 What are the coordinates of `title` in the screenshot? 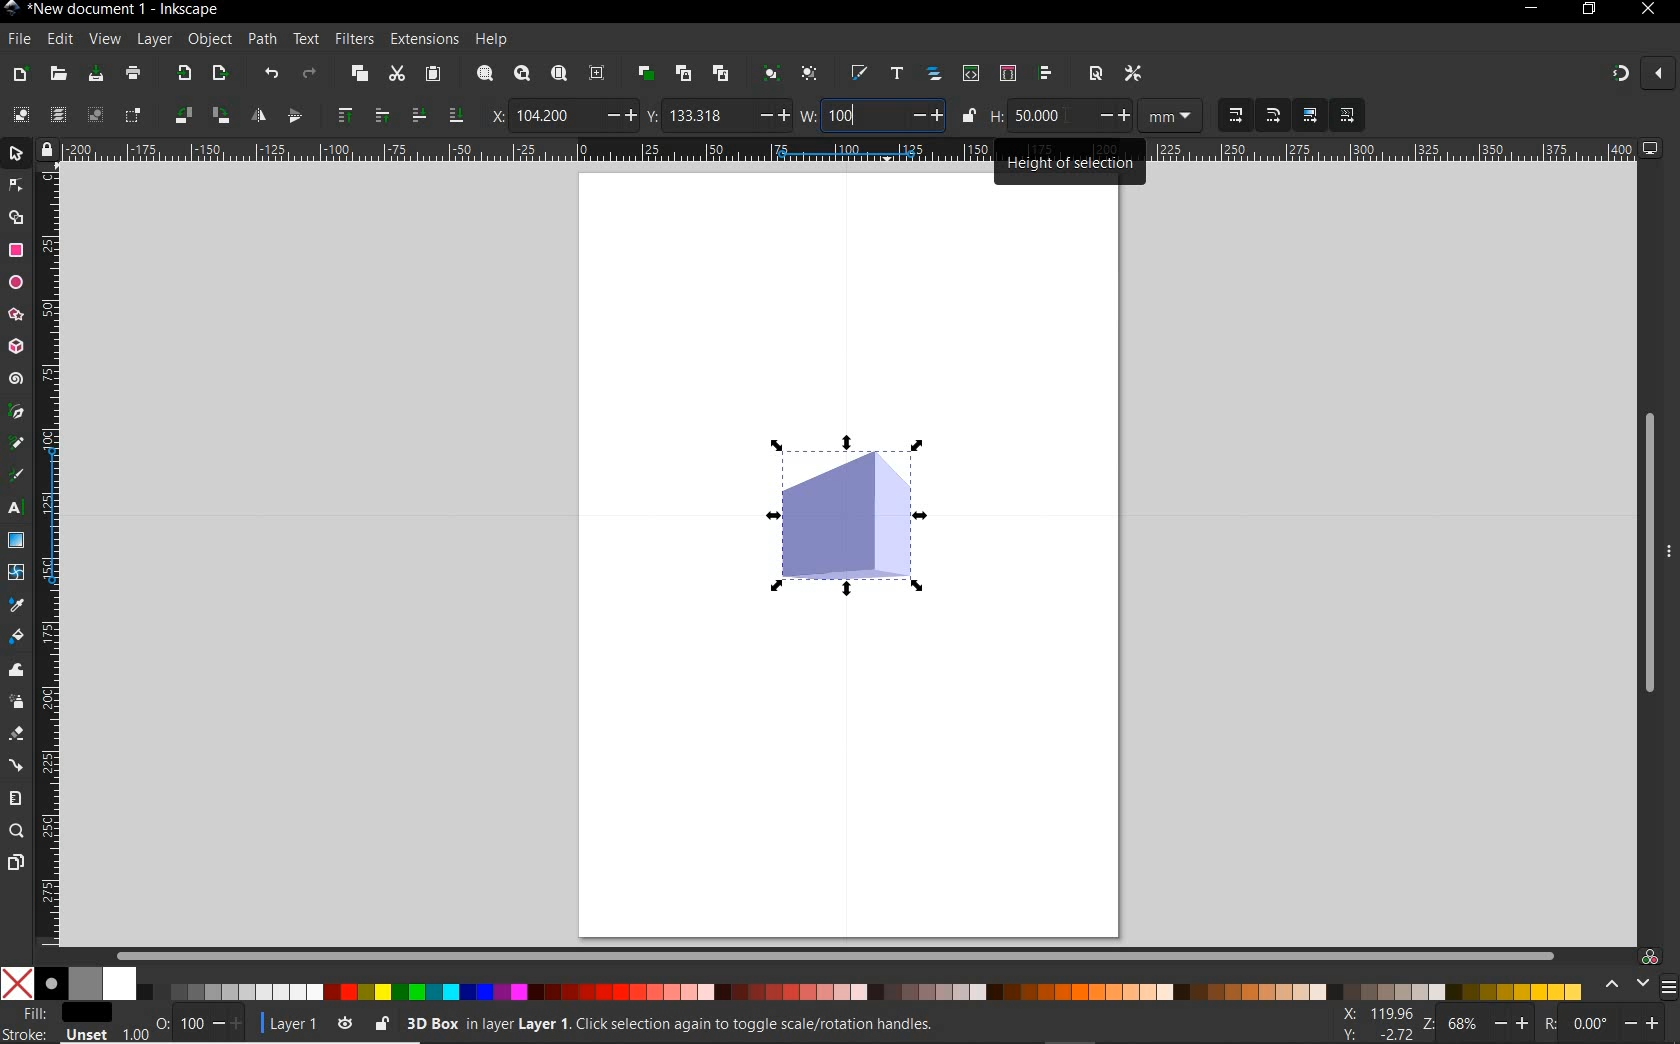 It's located at (123, 12).